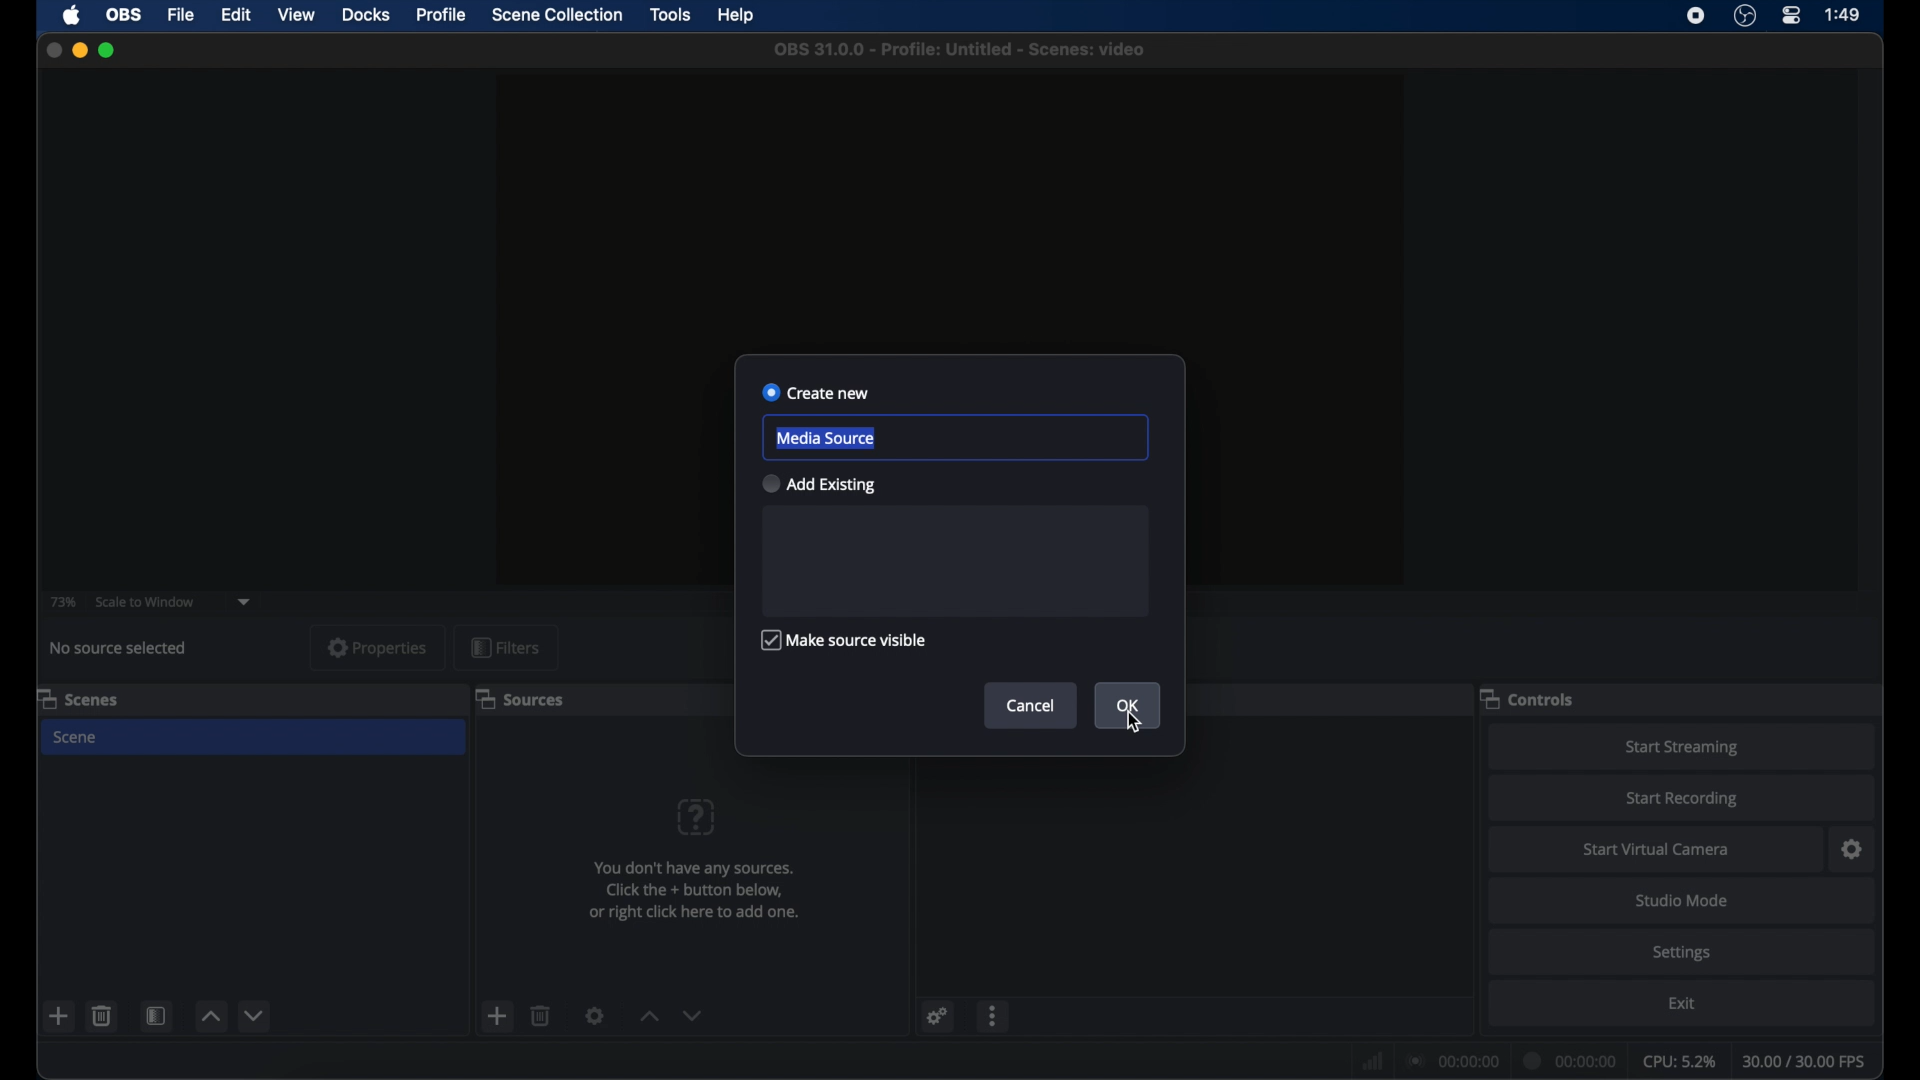 This screenshot has height=1080, width=1920. I want to click on scene, so click(78, 738).